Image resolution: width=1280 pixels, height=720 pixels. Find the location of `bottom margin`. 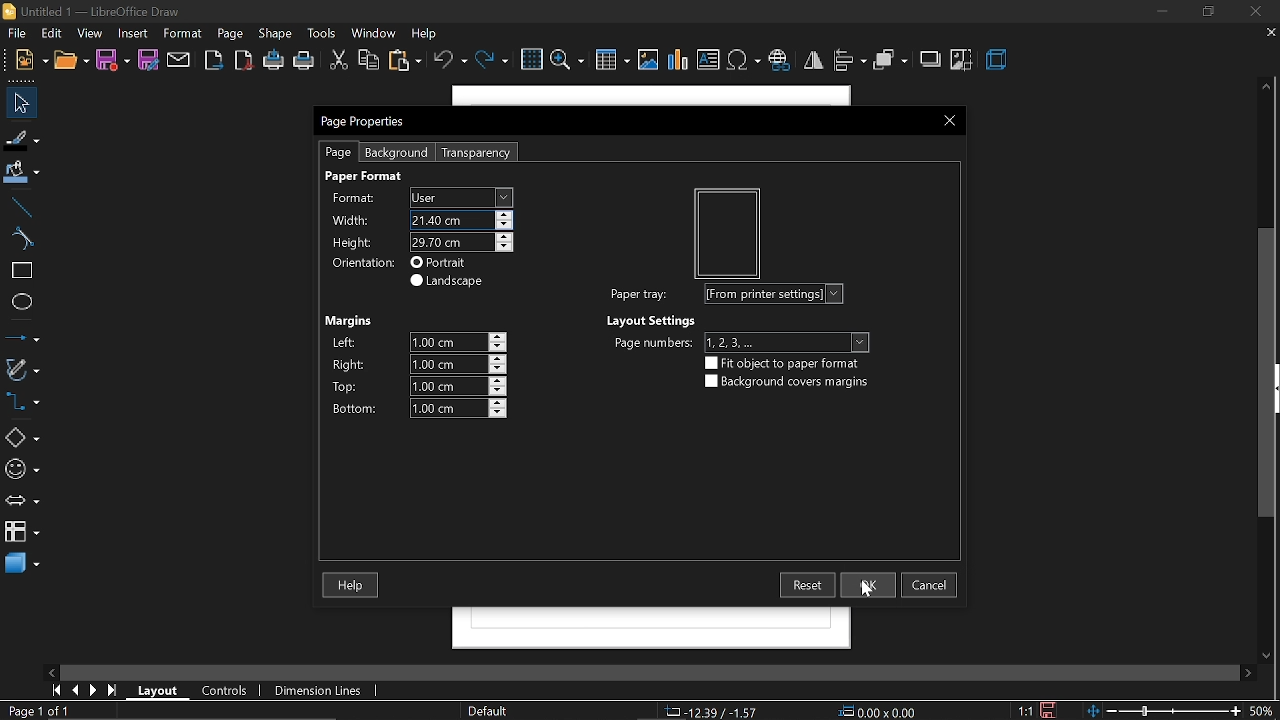

bottom margin is located at coordinates (359, 408).